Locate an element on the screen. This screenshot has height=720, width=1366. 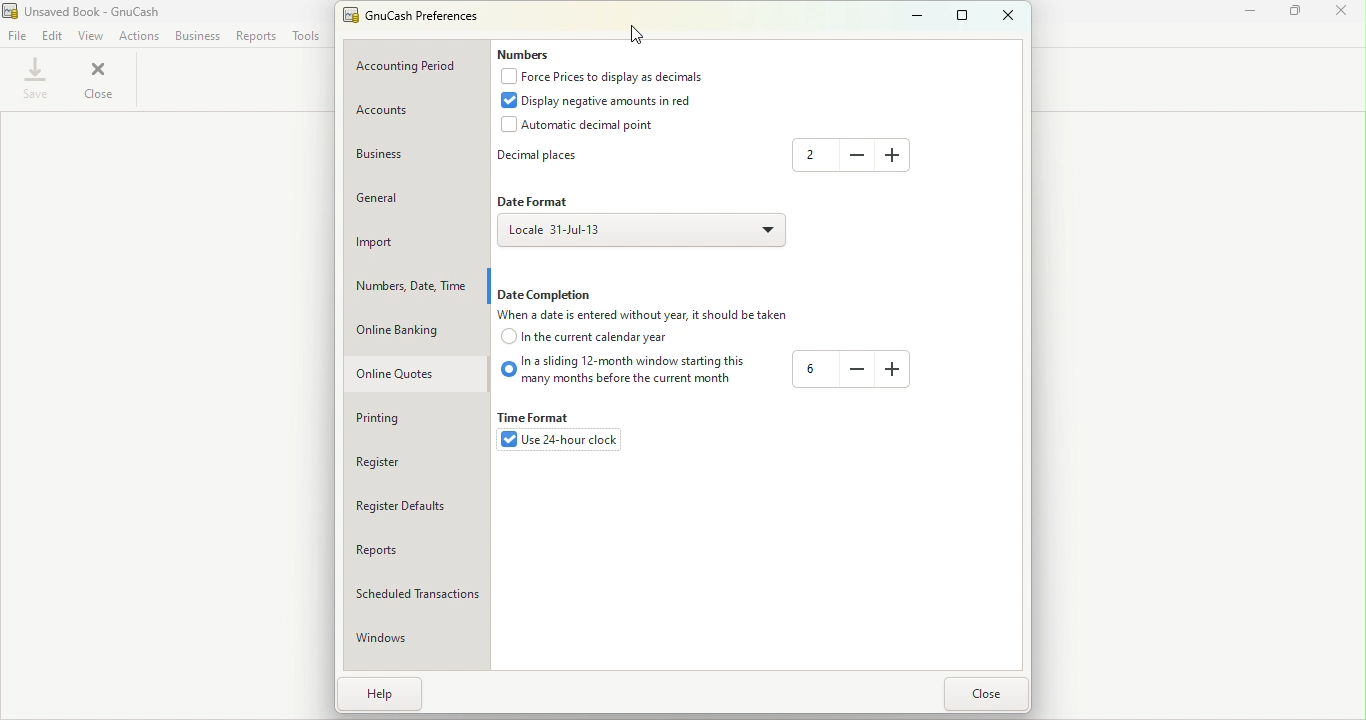
close is located at coordinates (1342, 14).